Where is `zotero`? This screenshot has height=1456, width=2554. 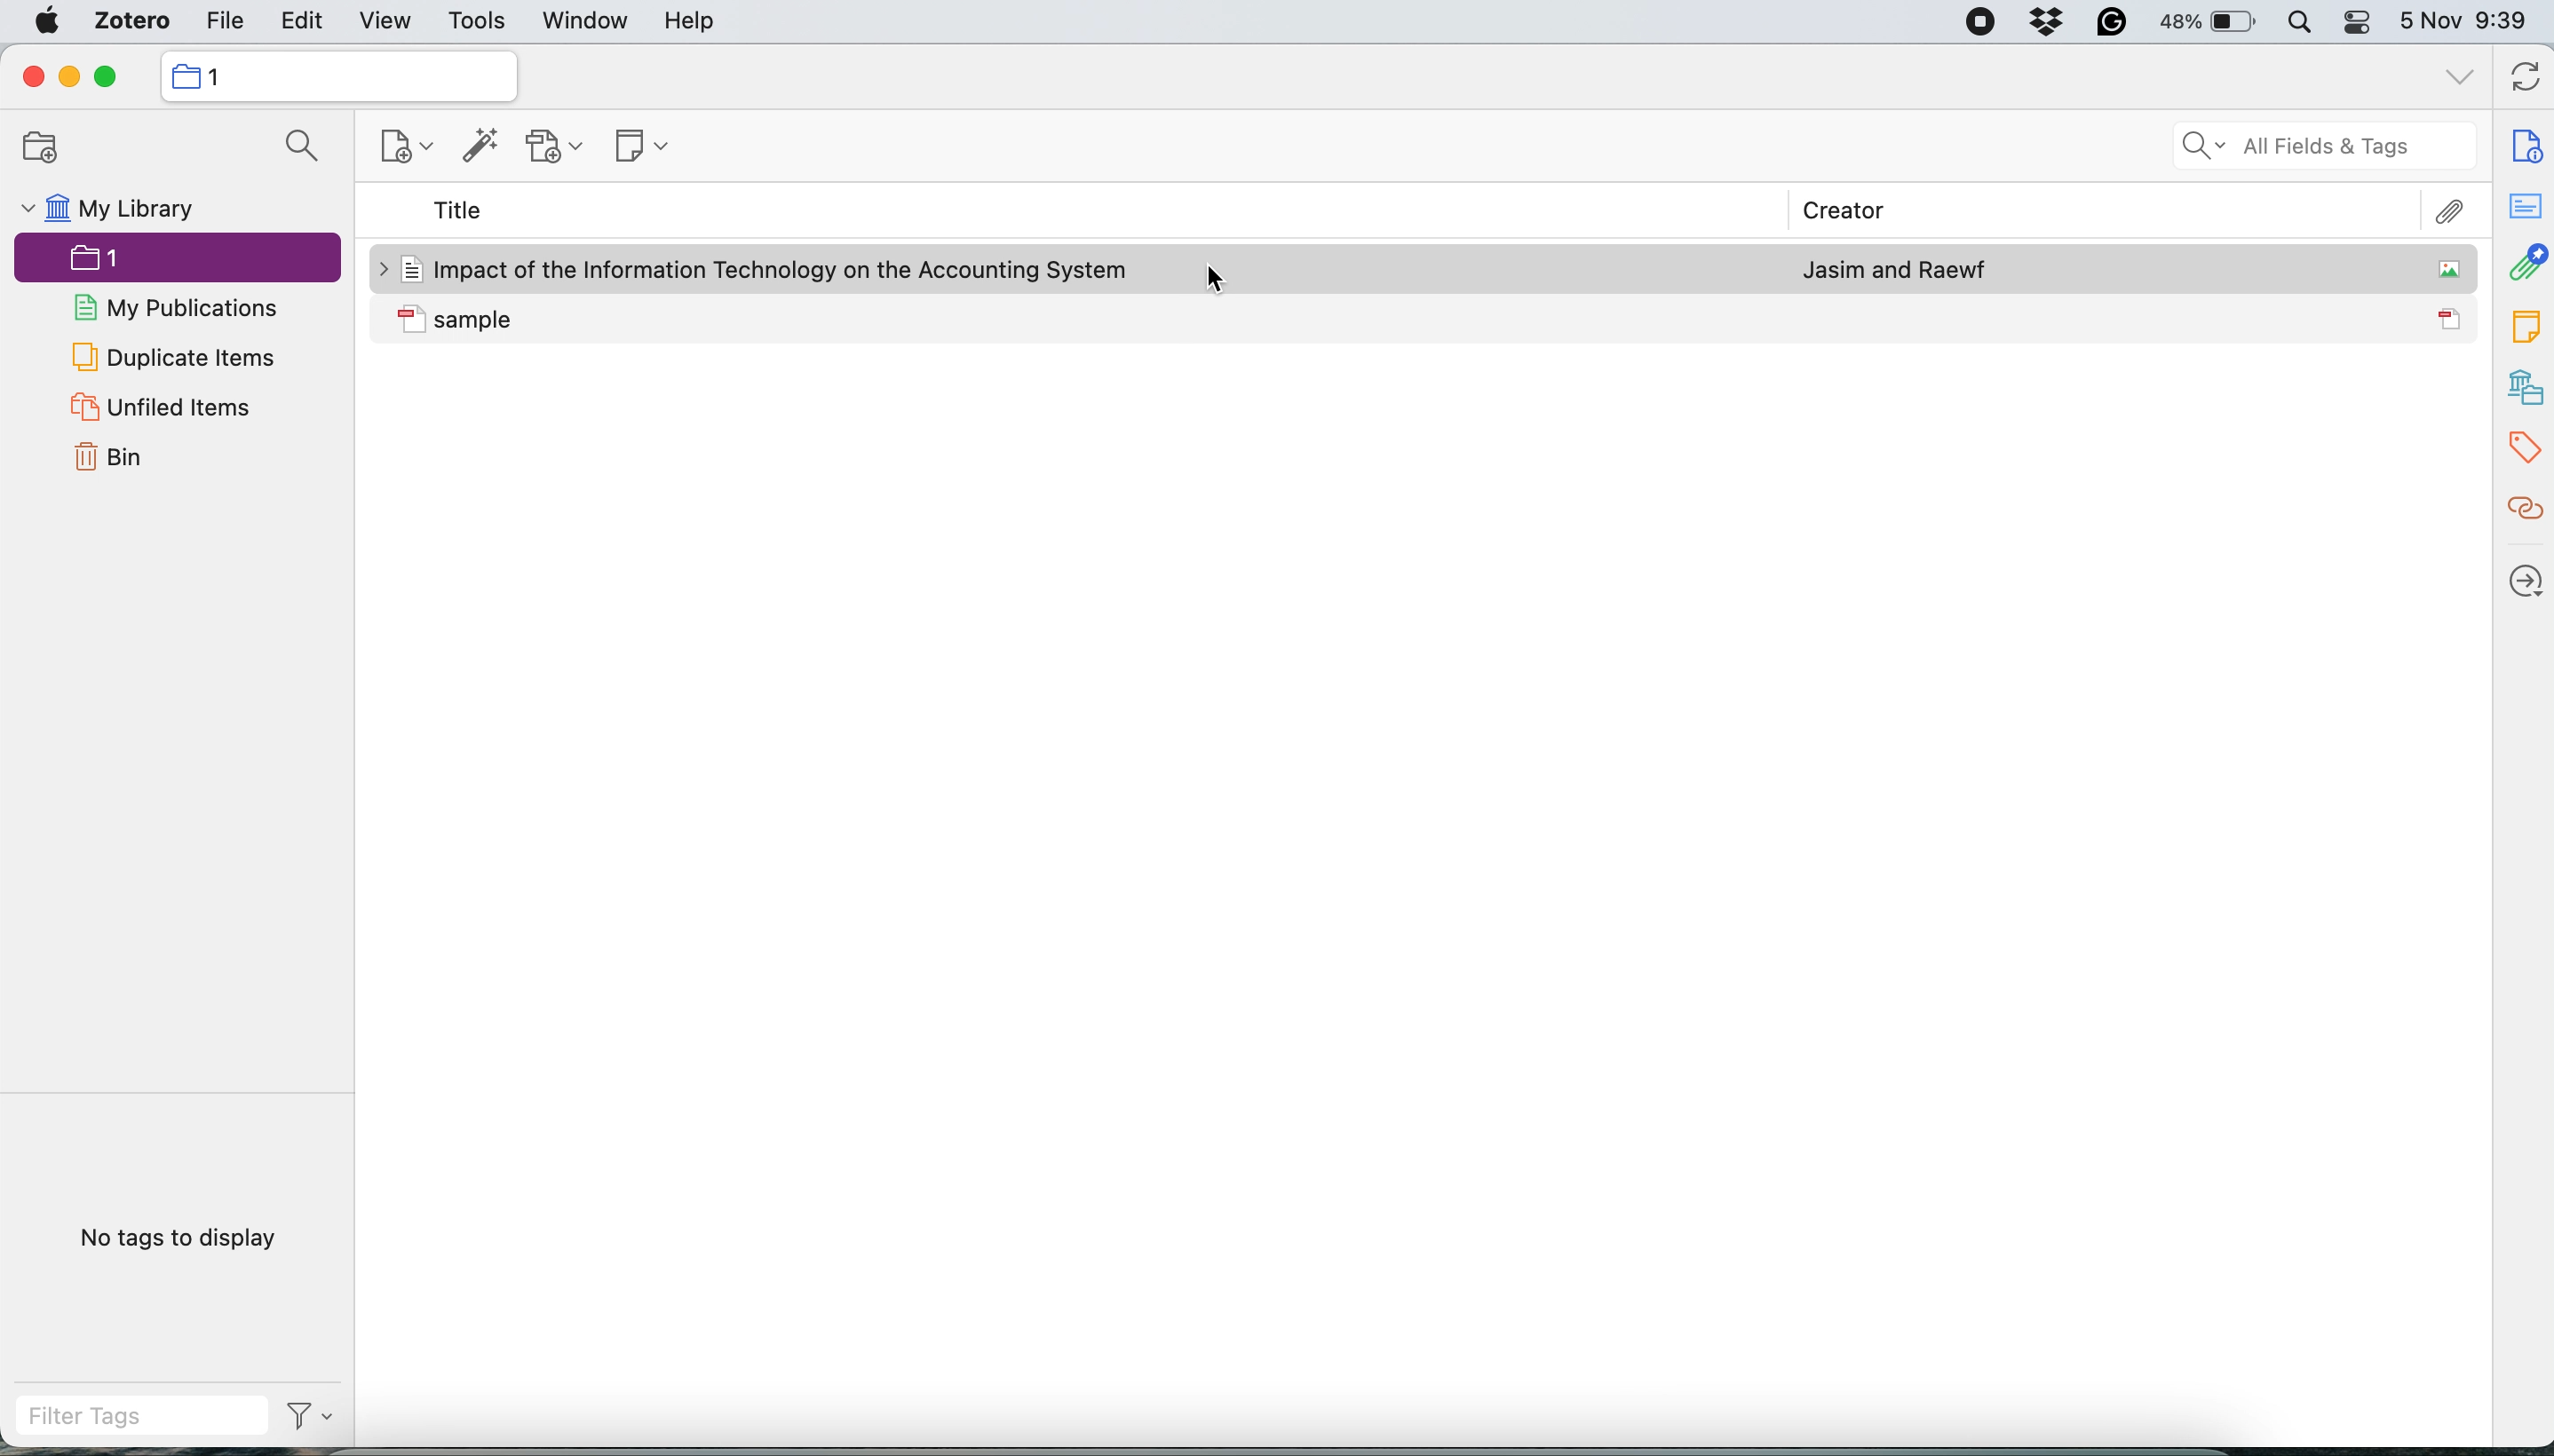
zotero is located at coordinates (133, 21).